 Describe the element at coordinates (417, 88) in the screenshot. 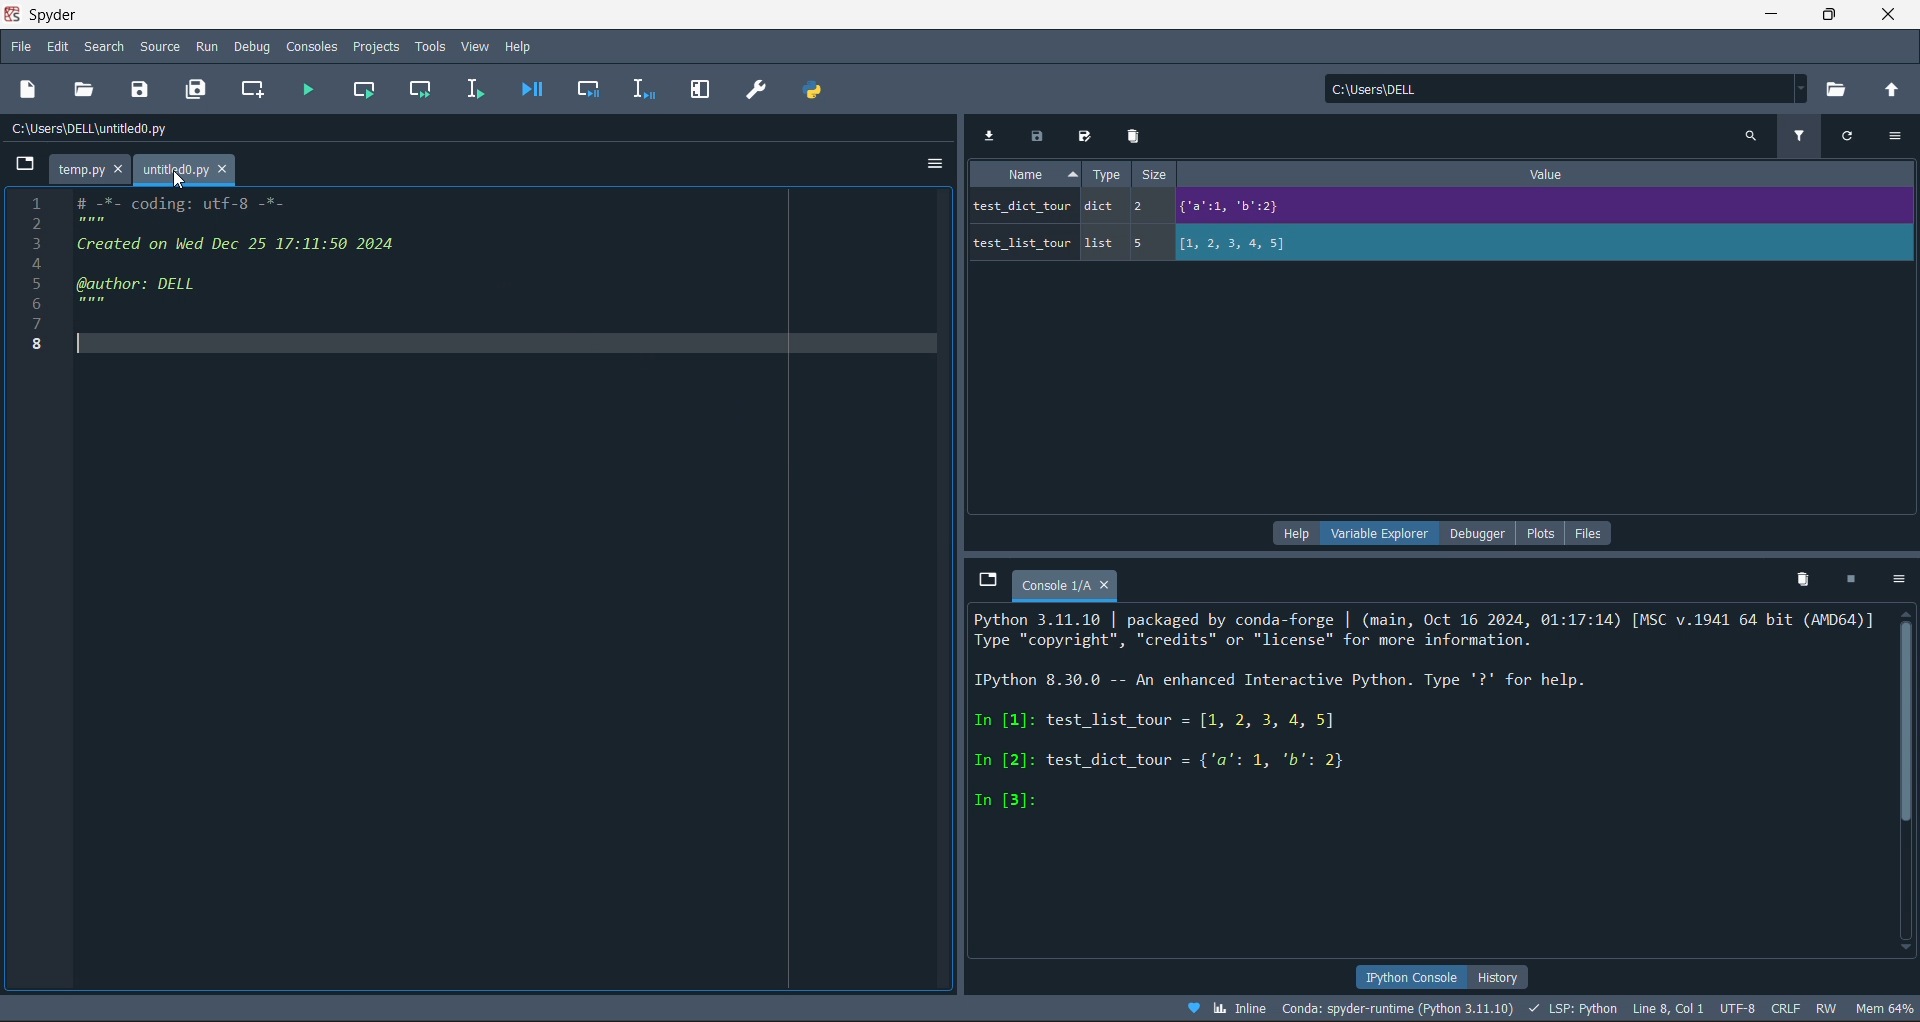

I see `run cell and move` at that location.